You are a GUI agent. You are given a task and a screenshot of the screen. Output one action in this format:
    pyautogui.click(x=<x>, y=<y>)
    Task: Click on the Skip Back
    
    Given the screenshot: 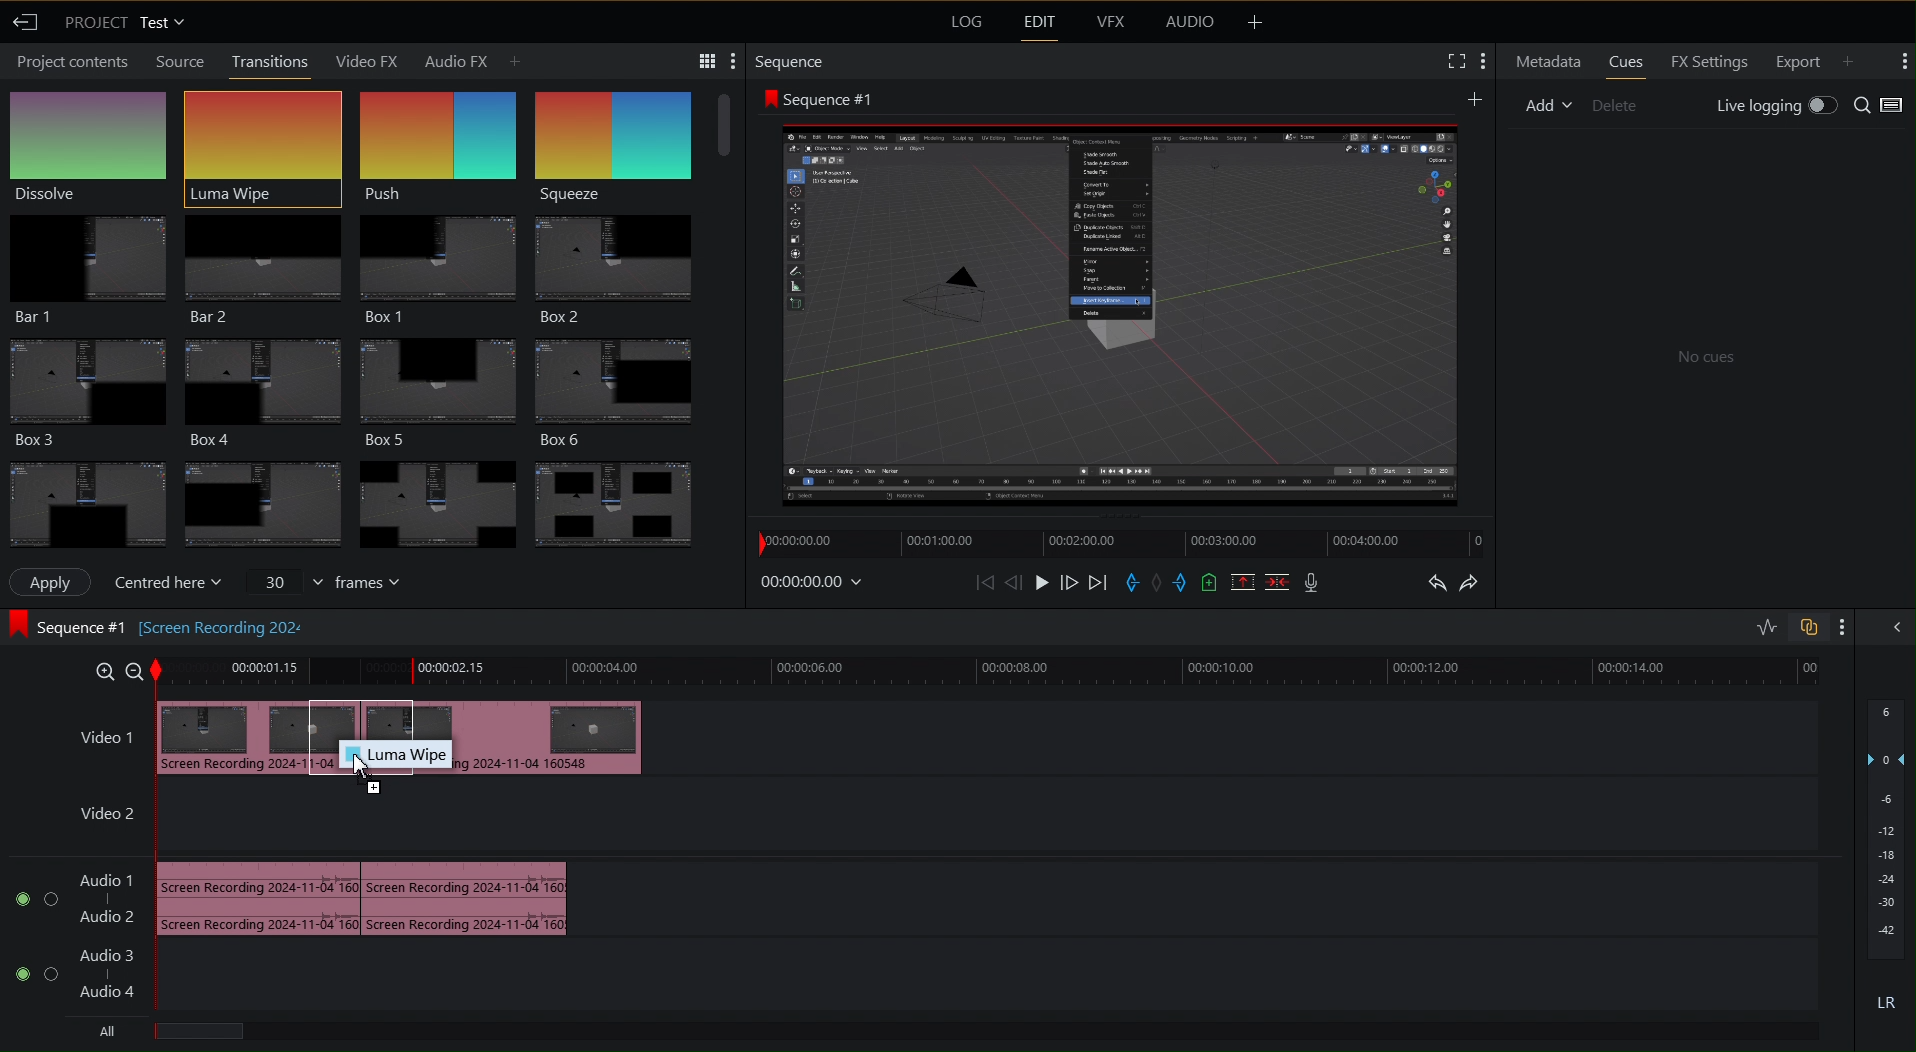 What is the action you would take?
    pyautogui.click(x=984, y=583)
    